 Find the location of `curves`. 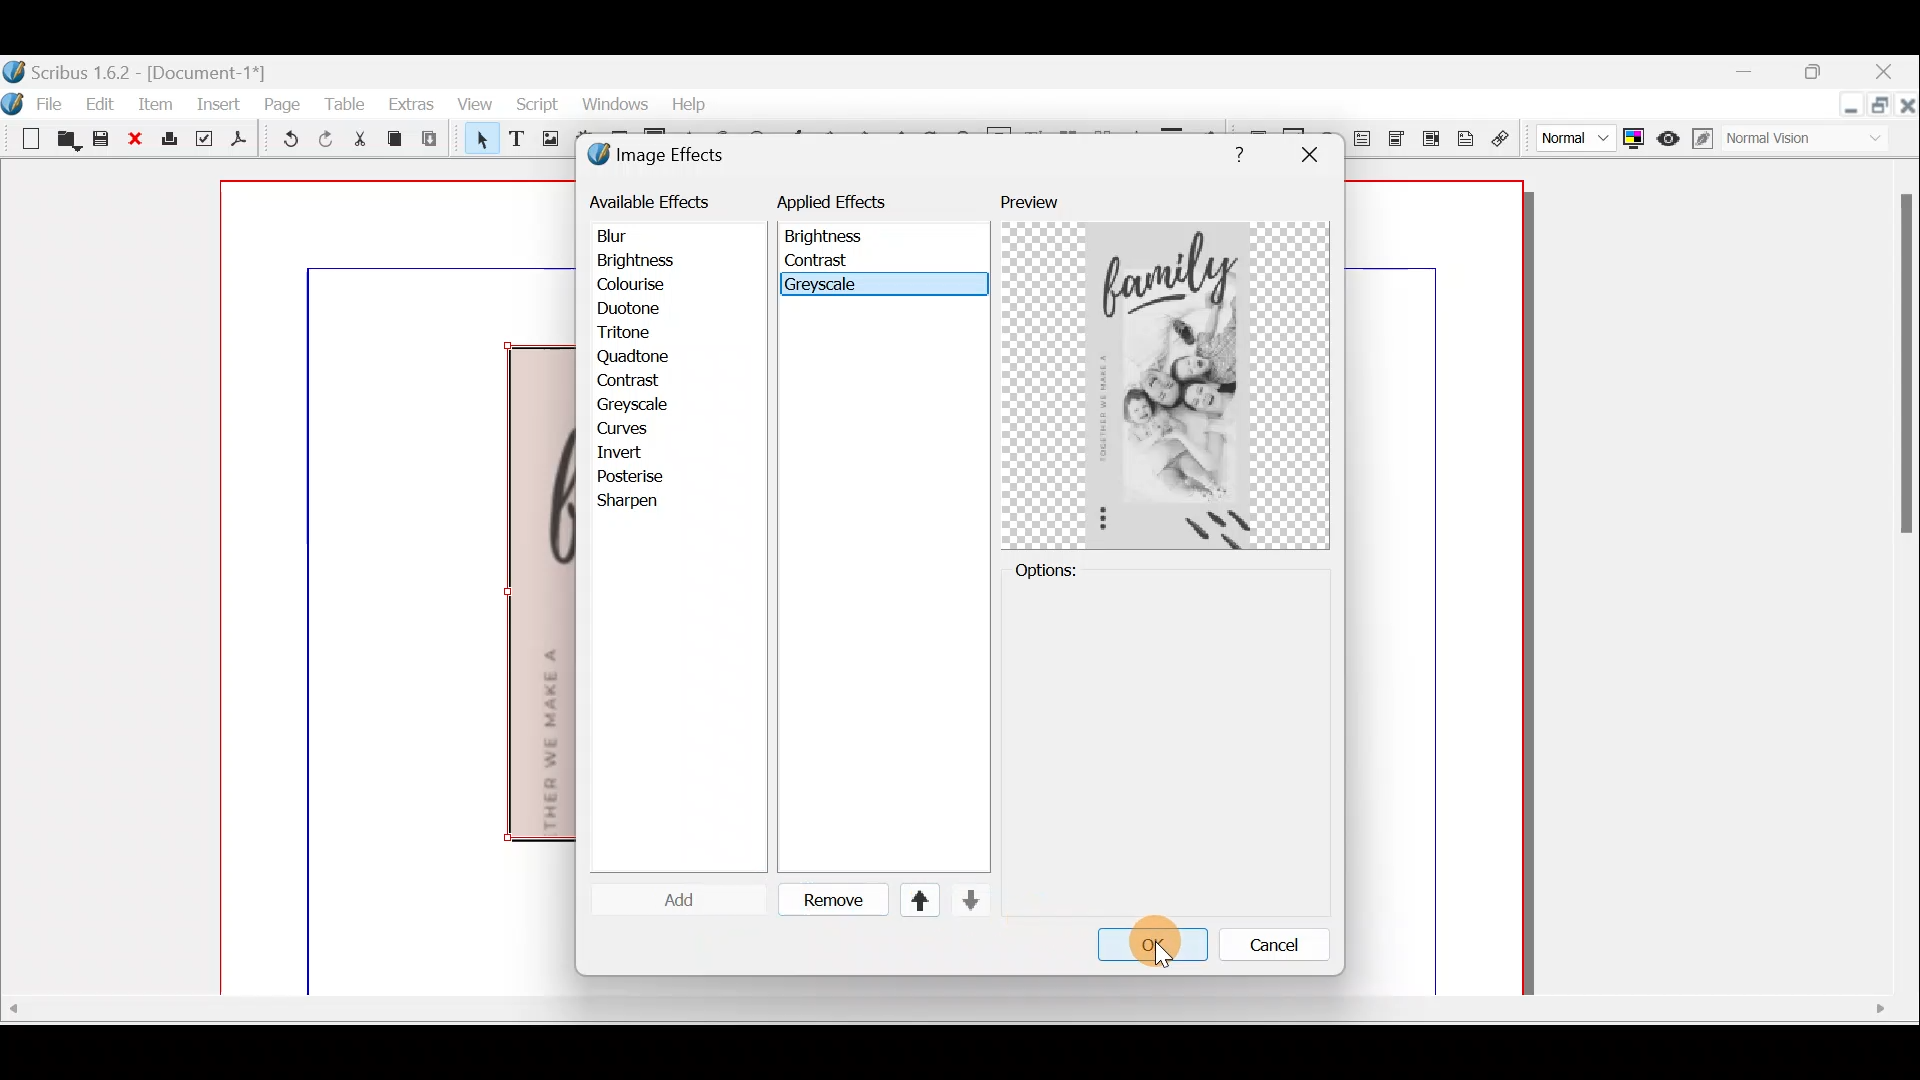

curves is located at coordinates (646, 428).